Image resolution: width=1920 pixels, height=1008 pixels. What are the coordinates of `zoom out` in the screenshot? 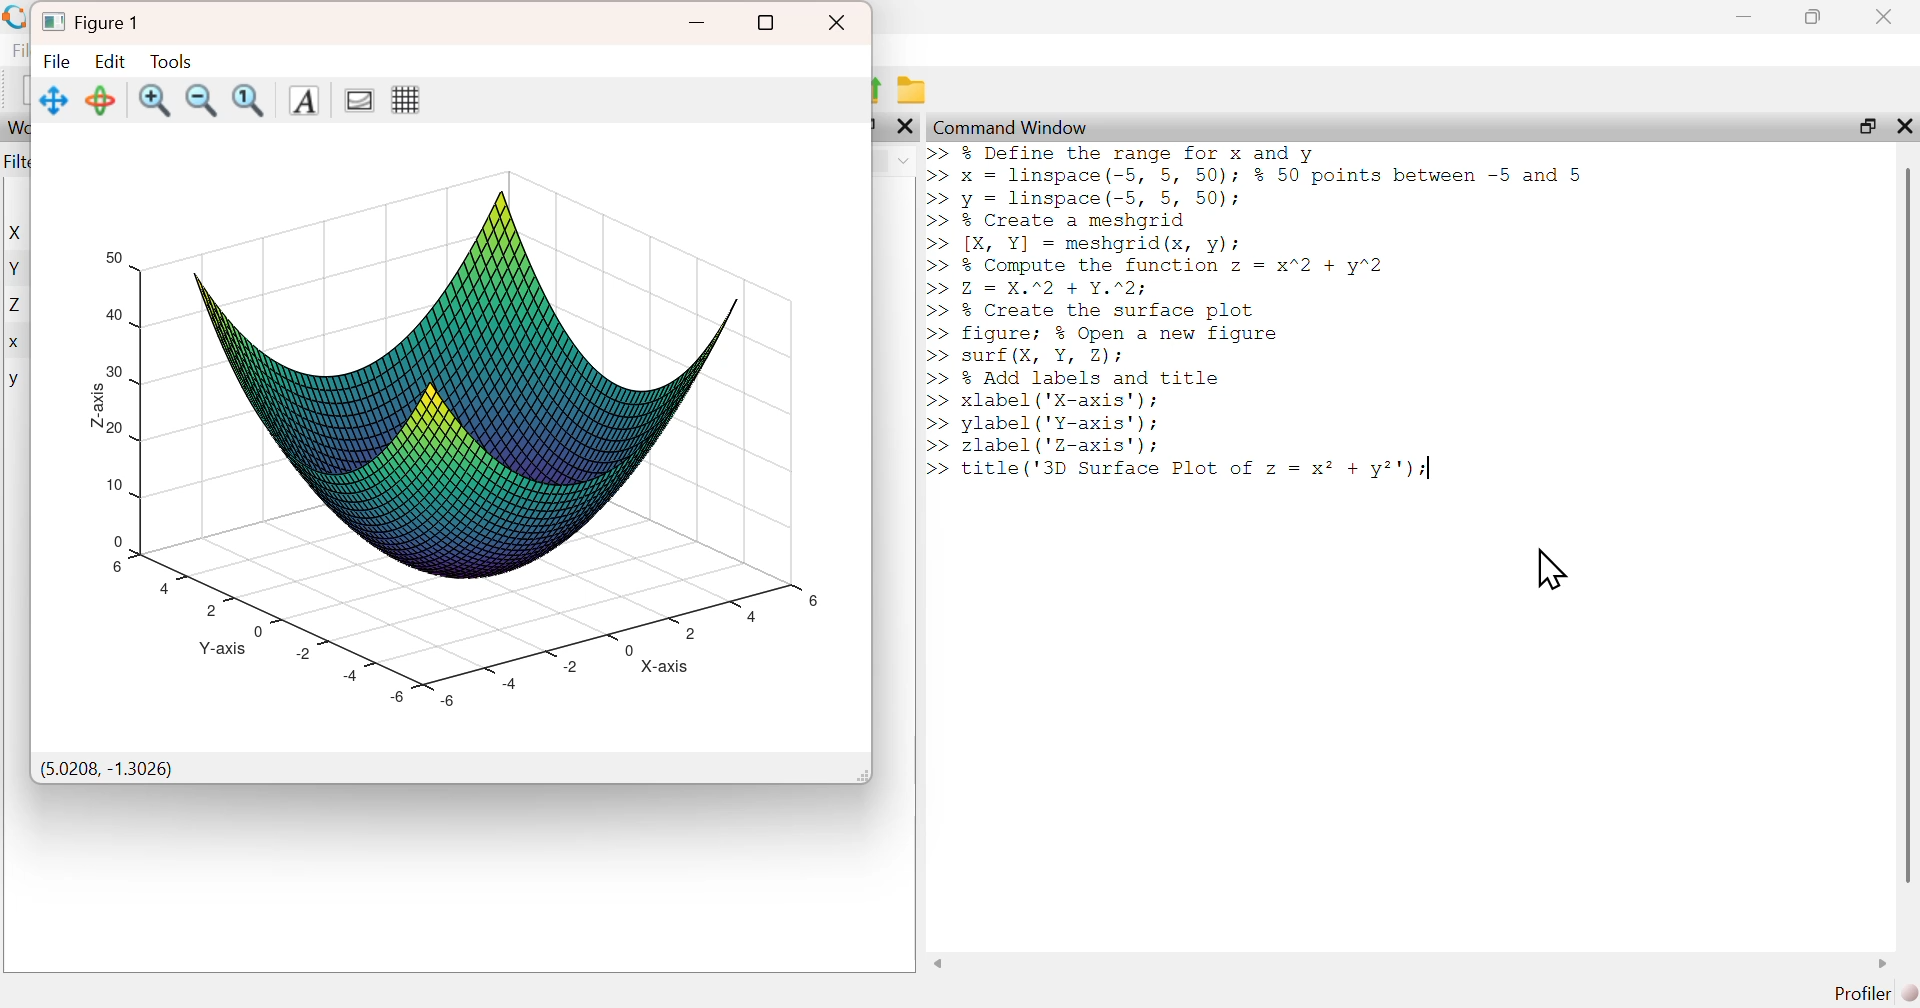 It's located at (203, 99).